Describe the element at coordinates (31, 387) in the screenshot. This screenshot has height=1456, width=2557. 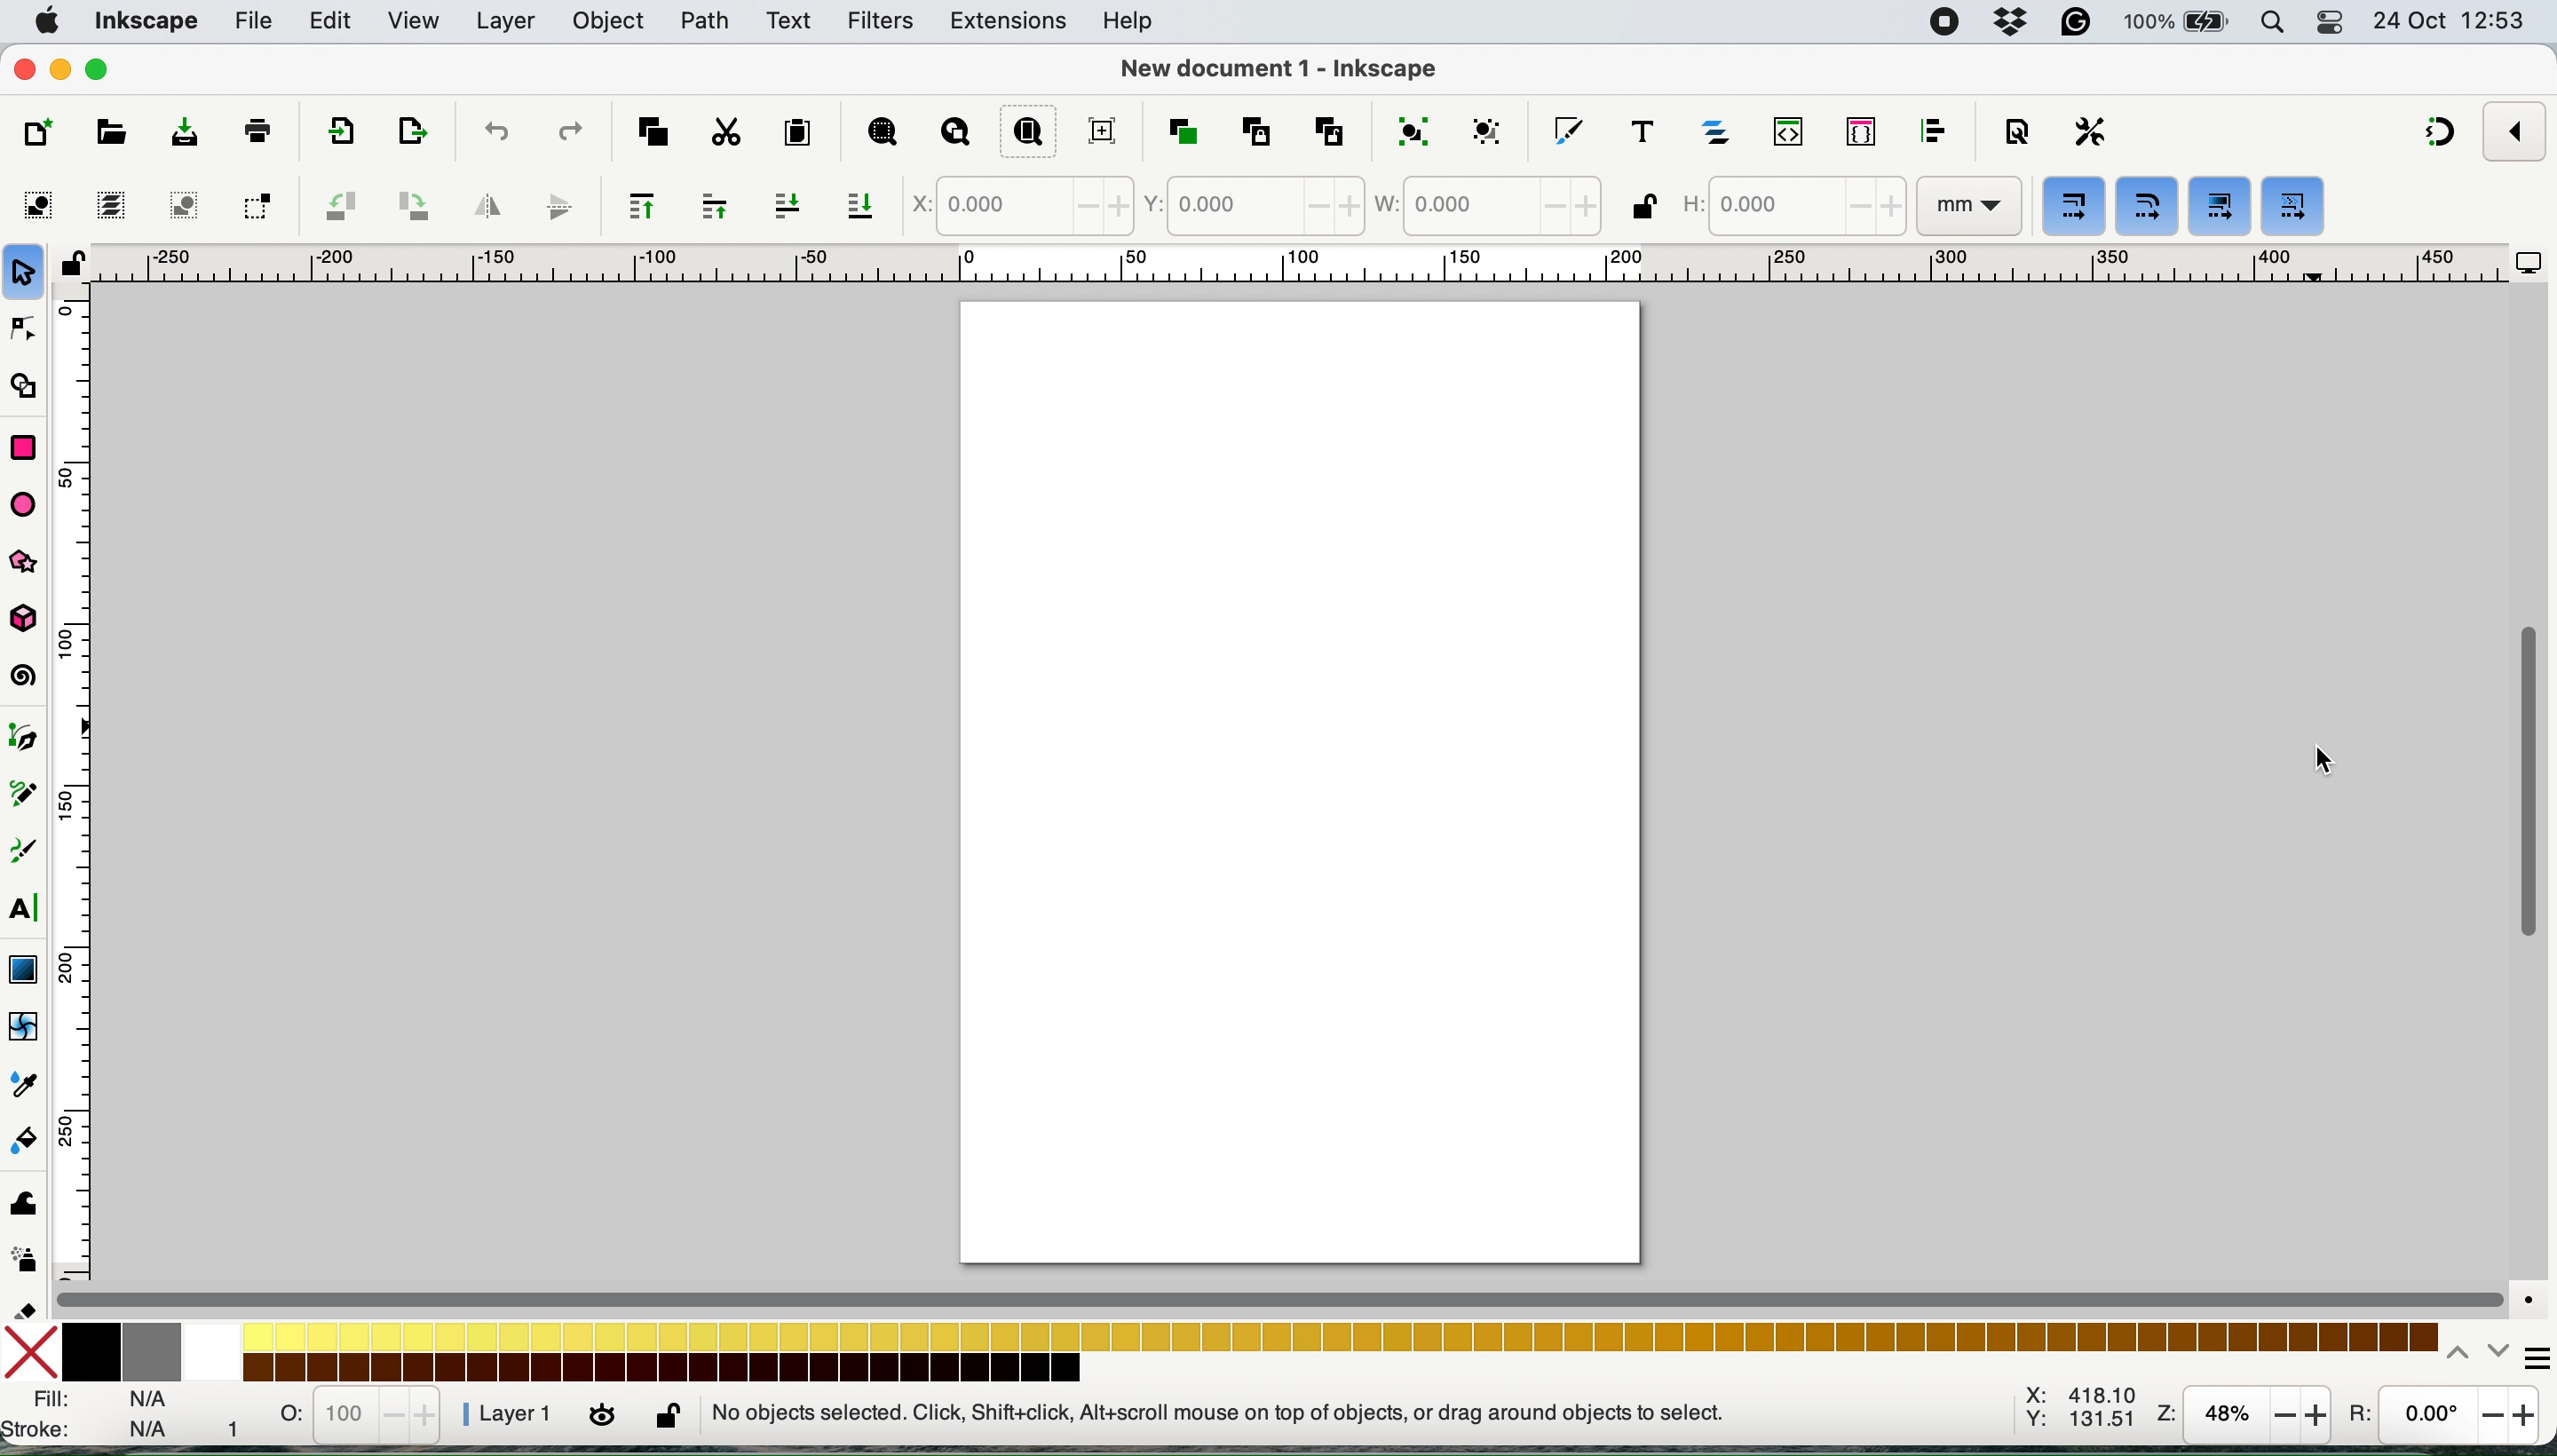
I see `shape builder tool` at that location.